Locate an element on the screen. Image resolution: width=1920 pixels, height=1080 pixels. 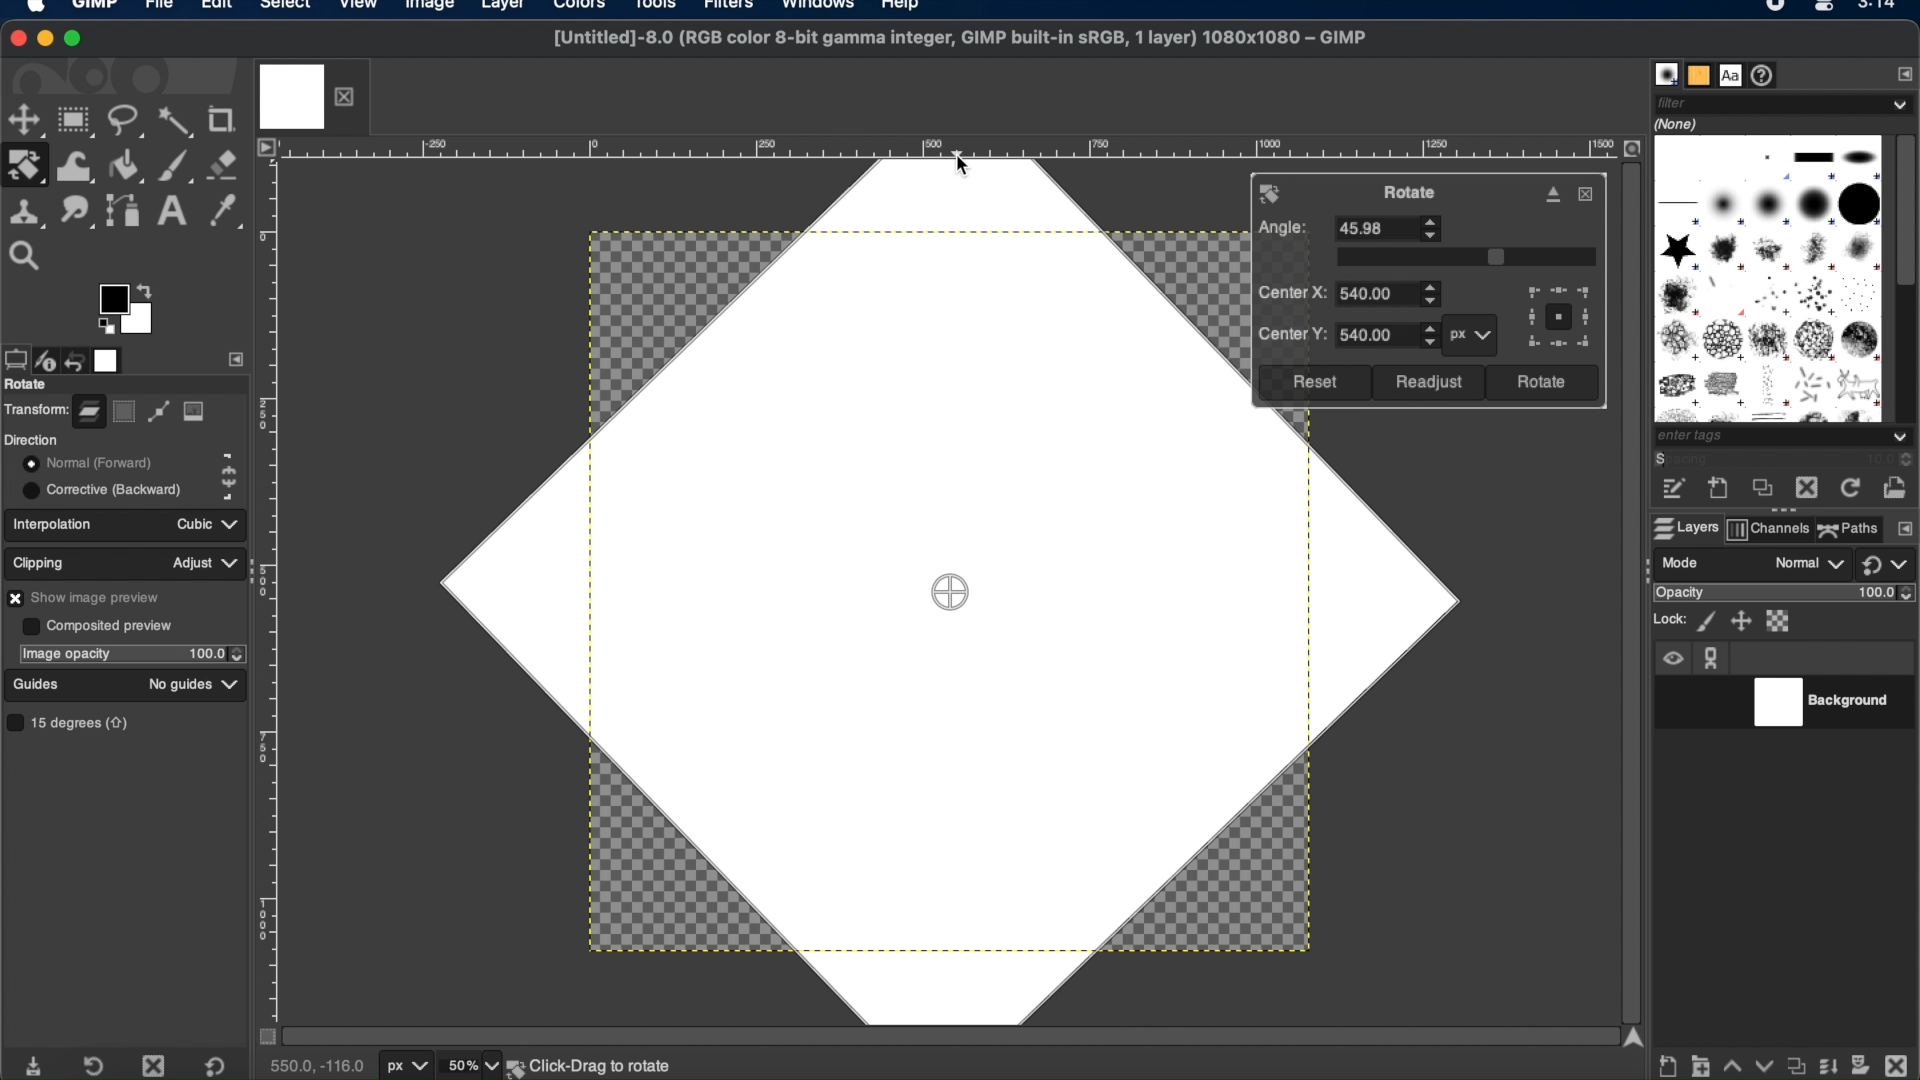
direction is located at coordinates (32, 439).